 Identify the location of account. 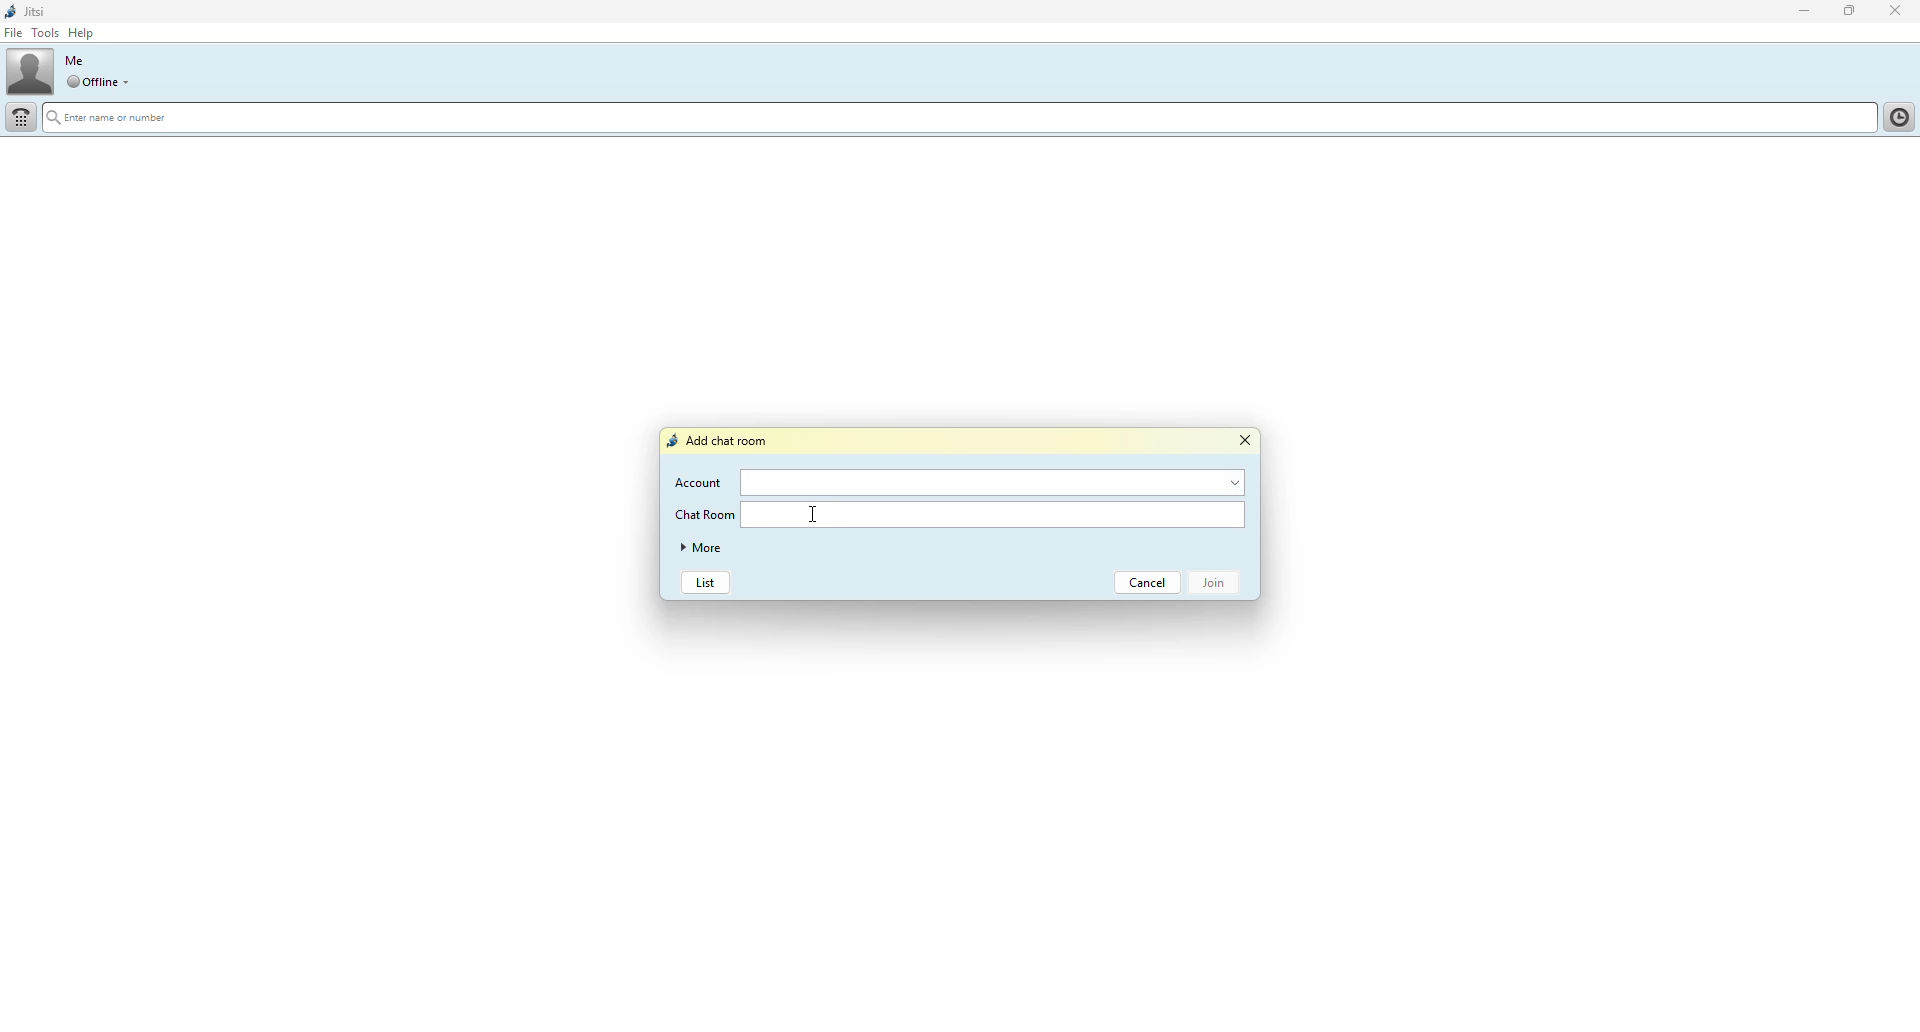
(997, 481).